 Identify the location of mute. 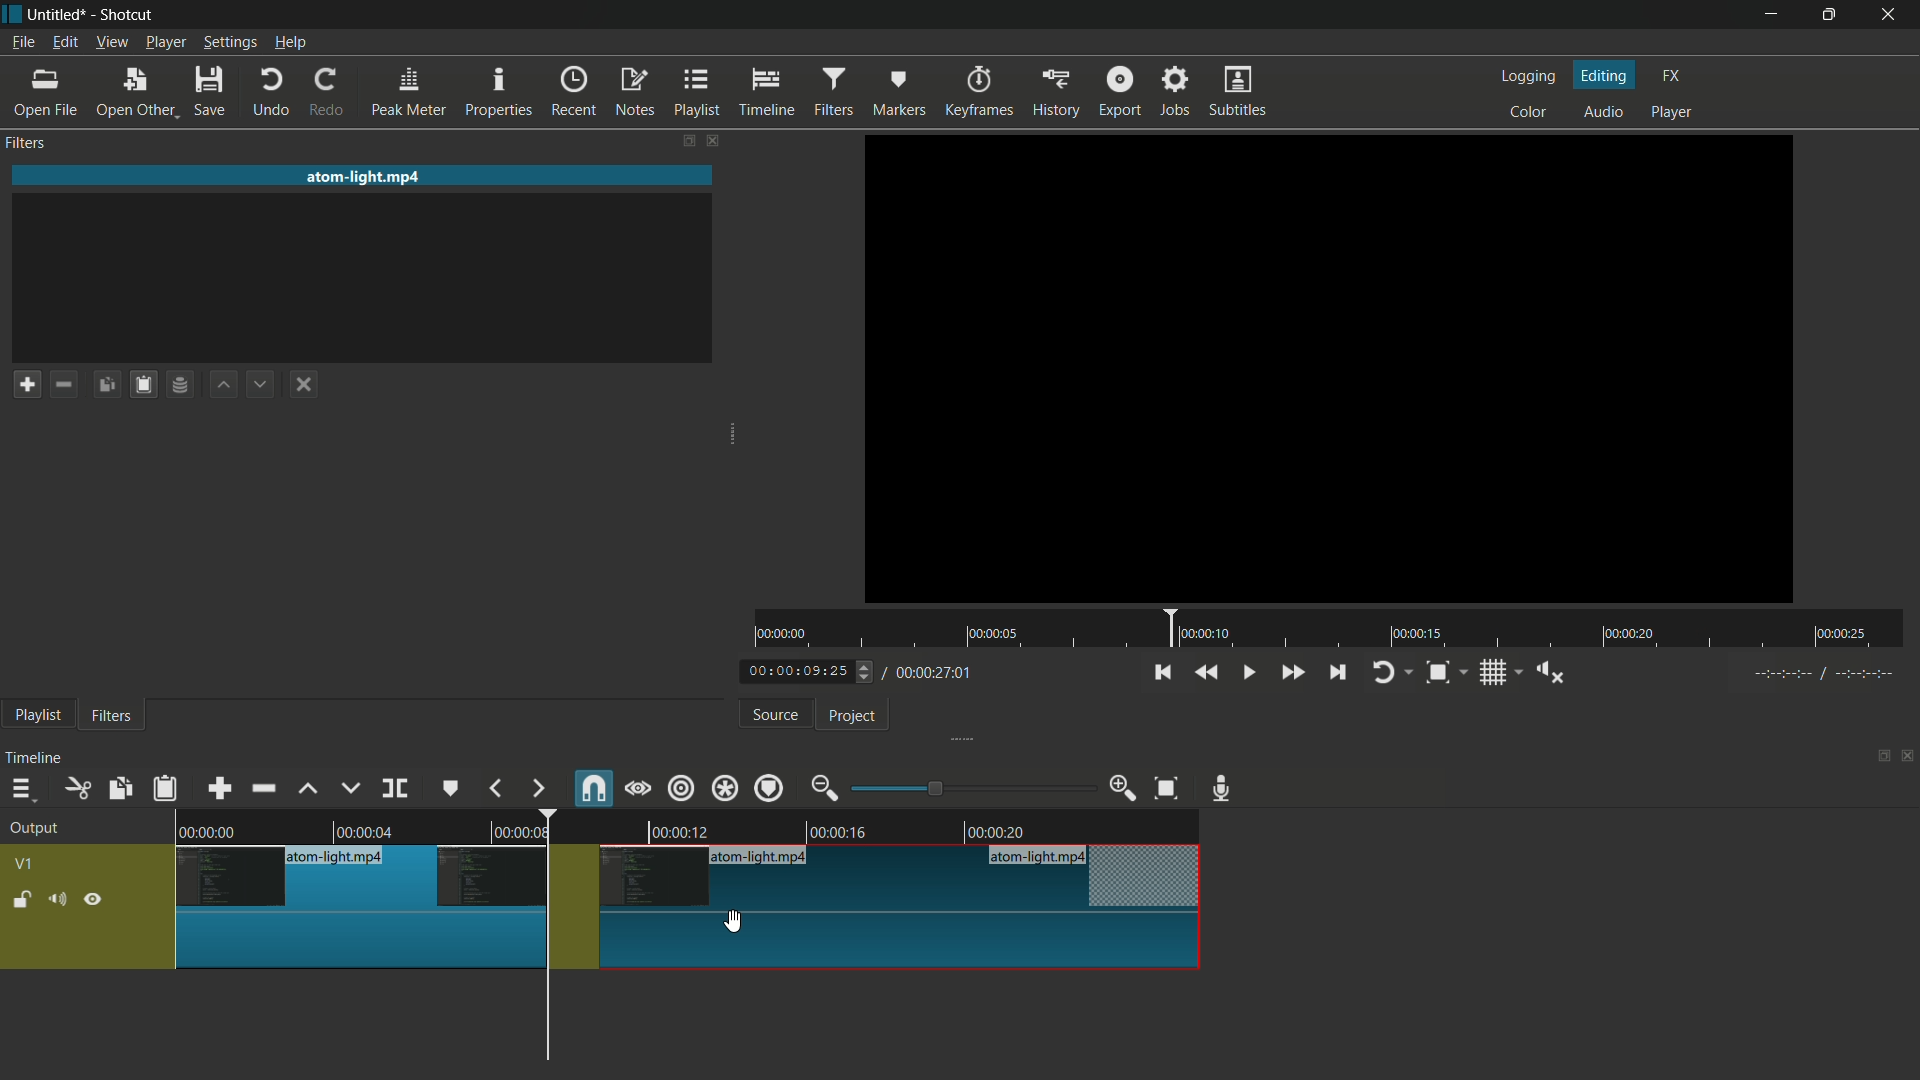
(56, 898).